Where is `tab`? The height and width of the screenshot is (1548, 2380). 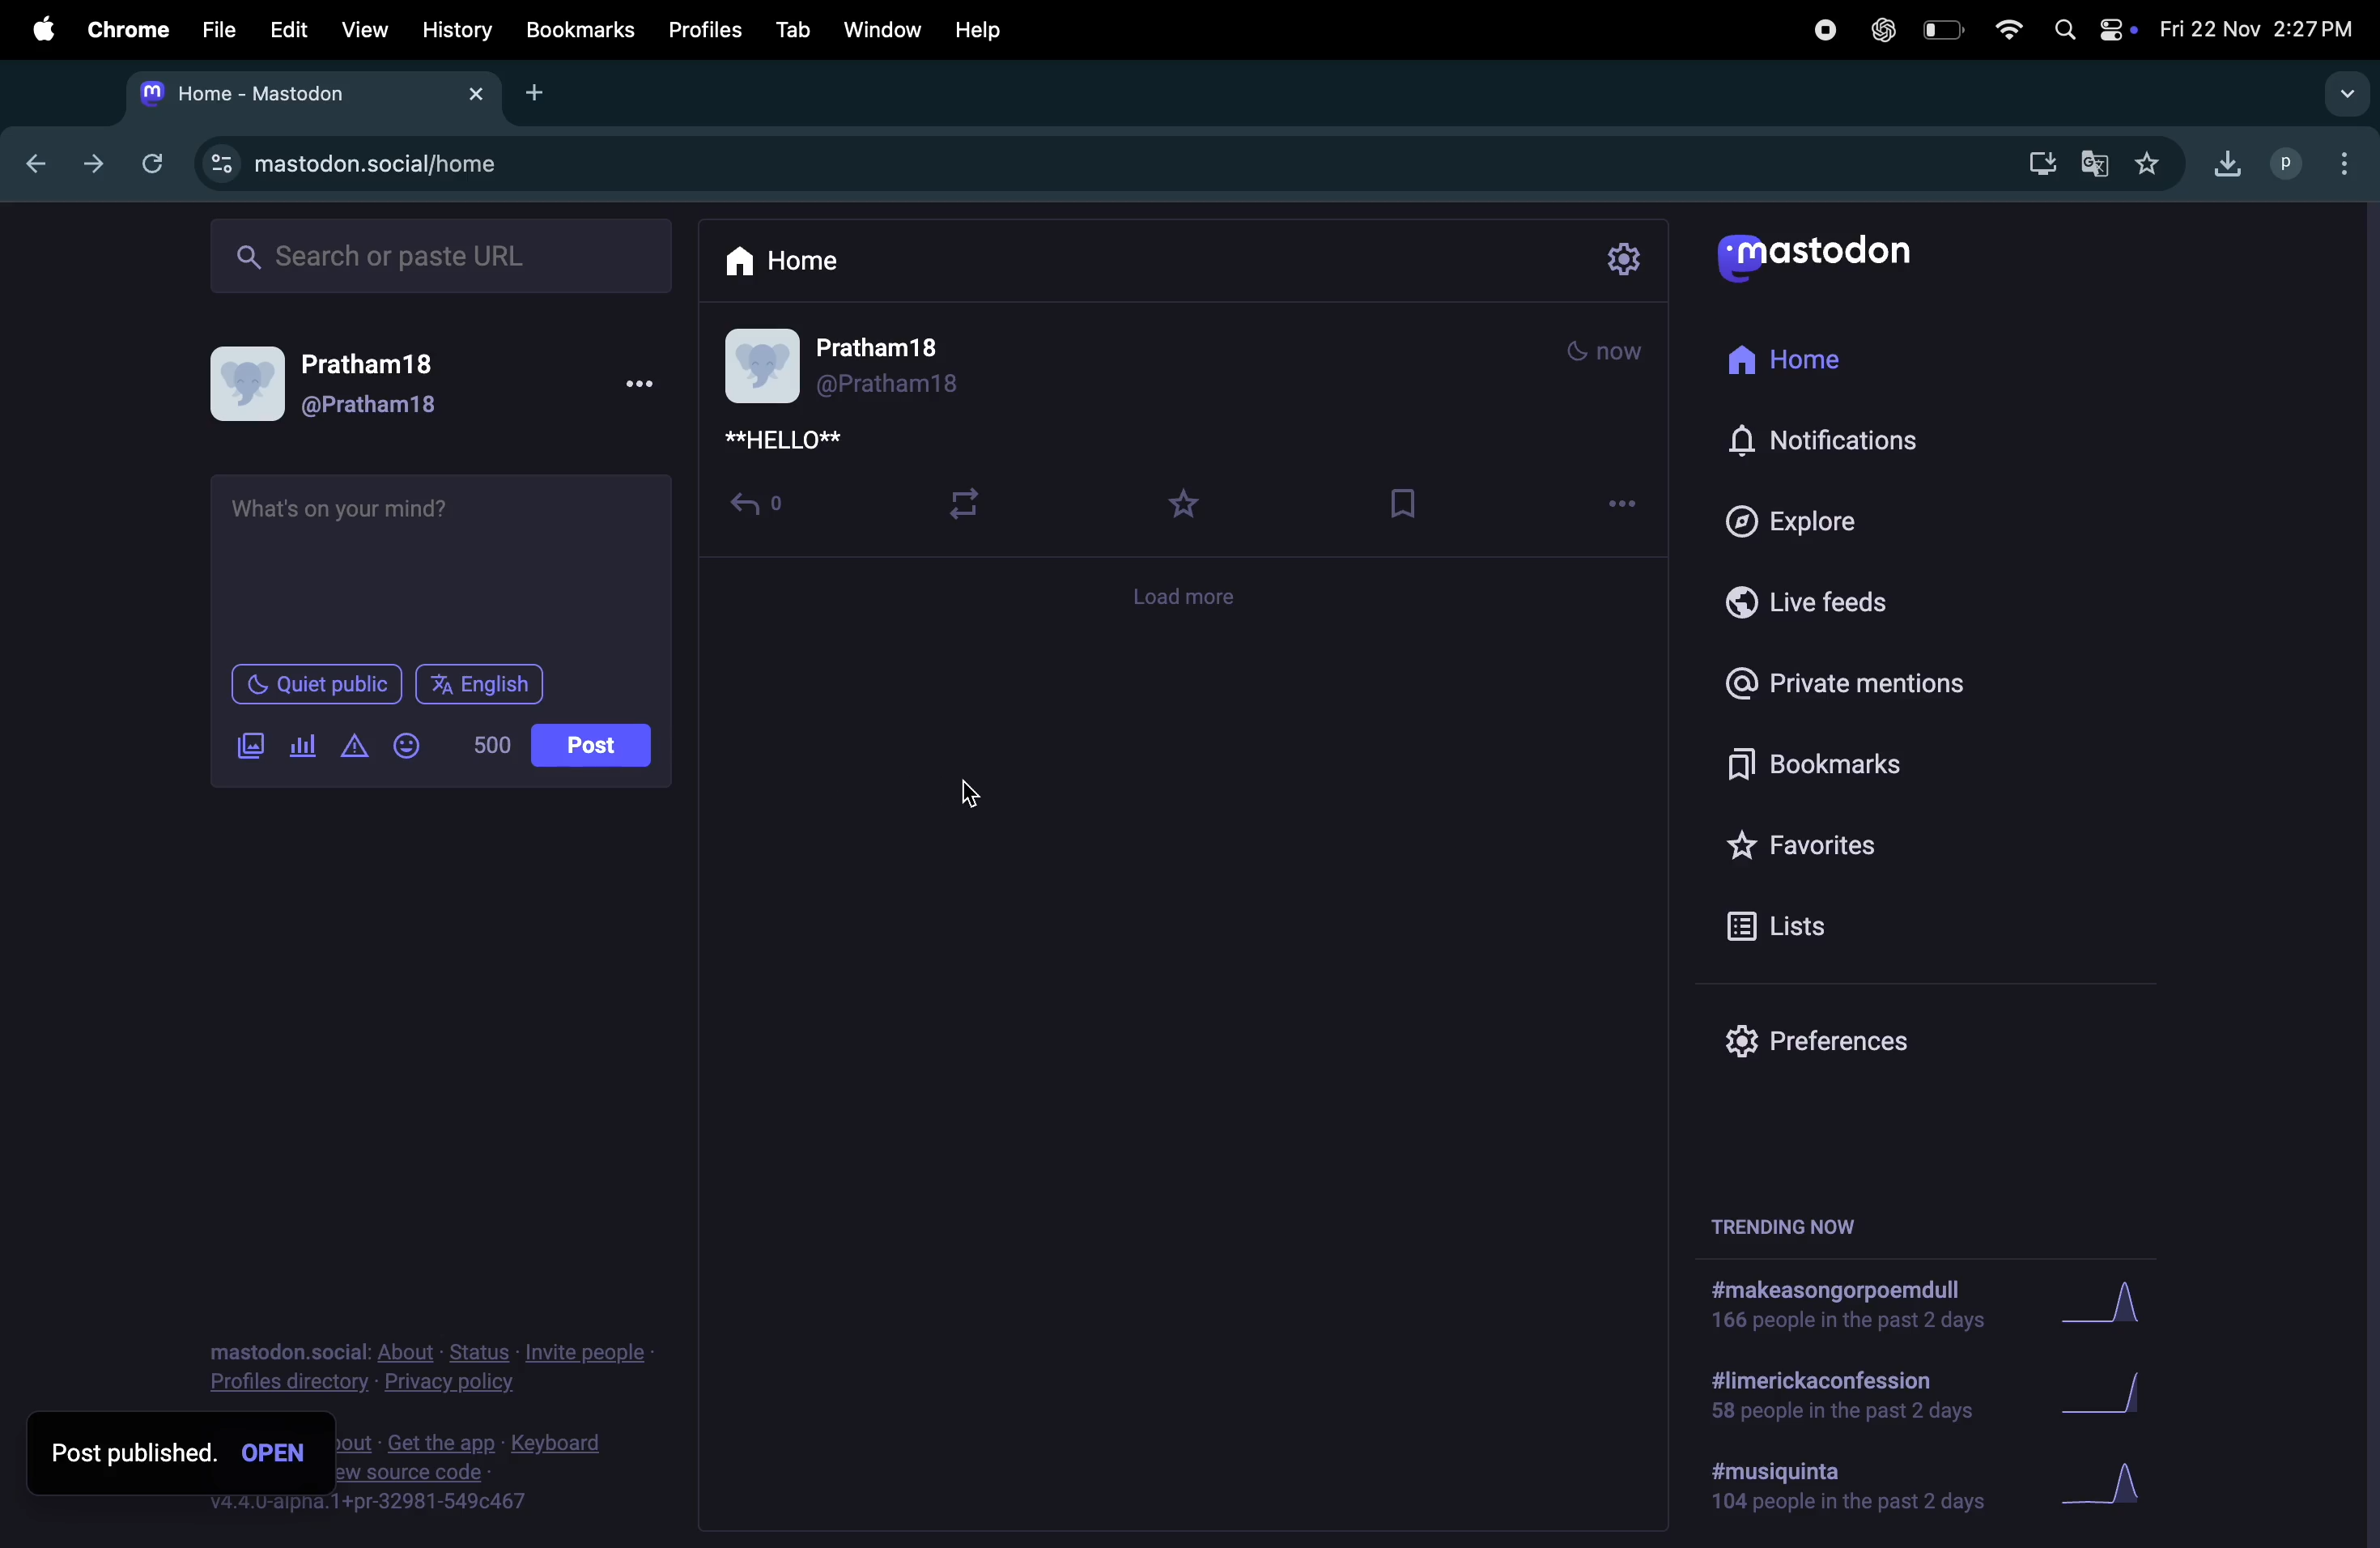
tab is located at coordinates (276, 97).